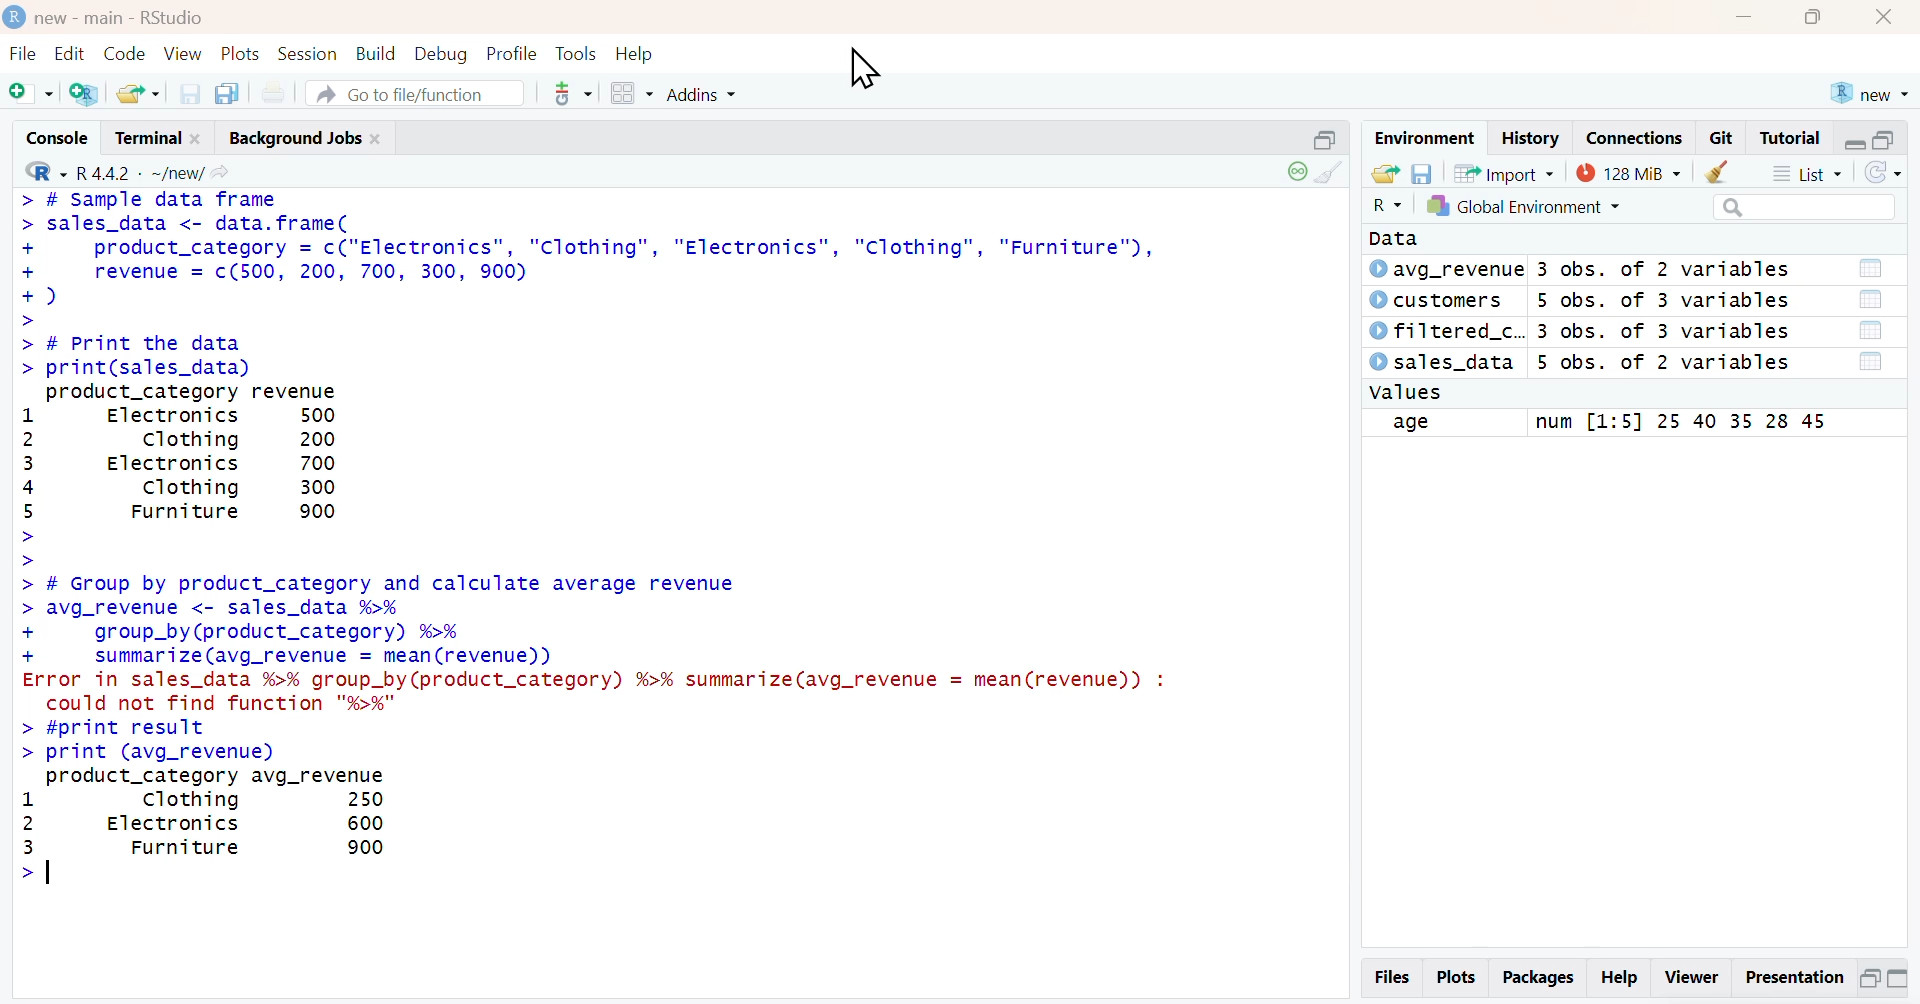 The height and width of the screenshot is (1004, 1920). Describe the element at coordinates (228, 94) in the screenshot. I see `Save all open documents` at that location.